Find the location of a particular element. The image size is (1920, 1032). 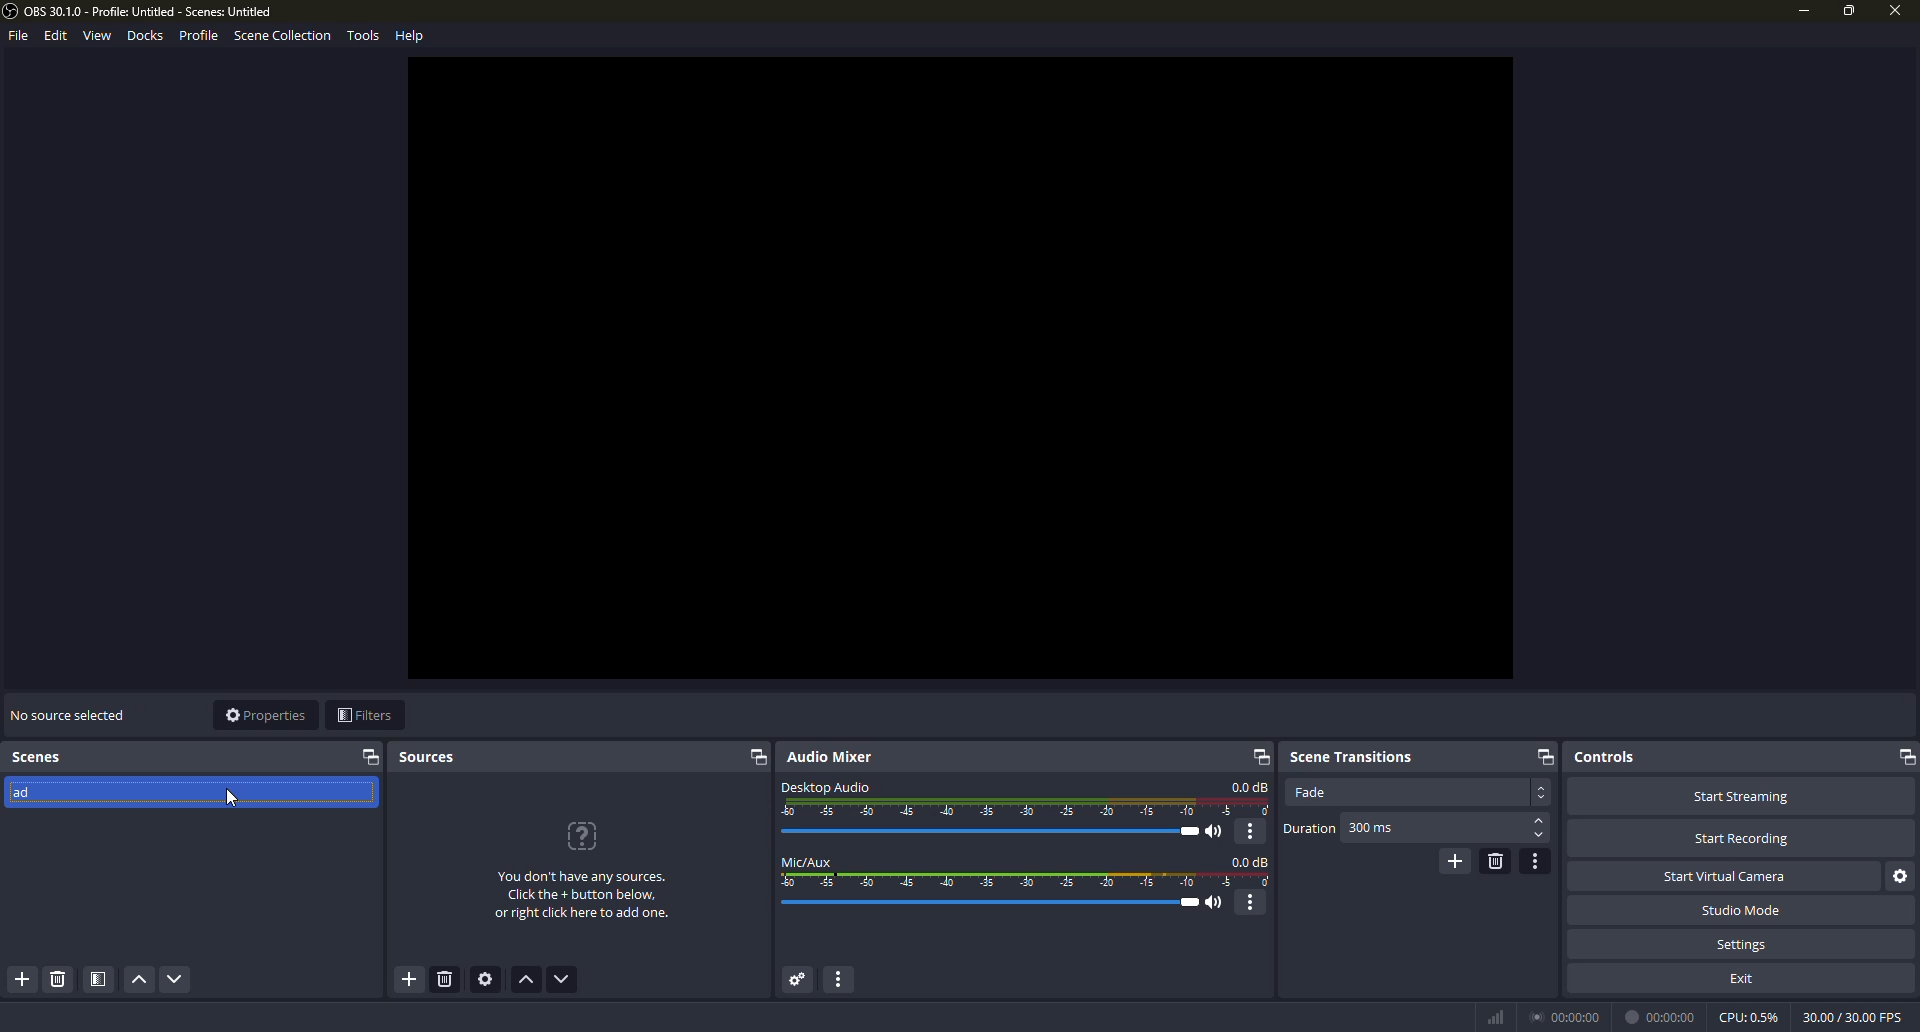

expand is located at coordinates (1257, 756).